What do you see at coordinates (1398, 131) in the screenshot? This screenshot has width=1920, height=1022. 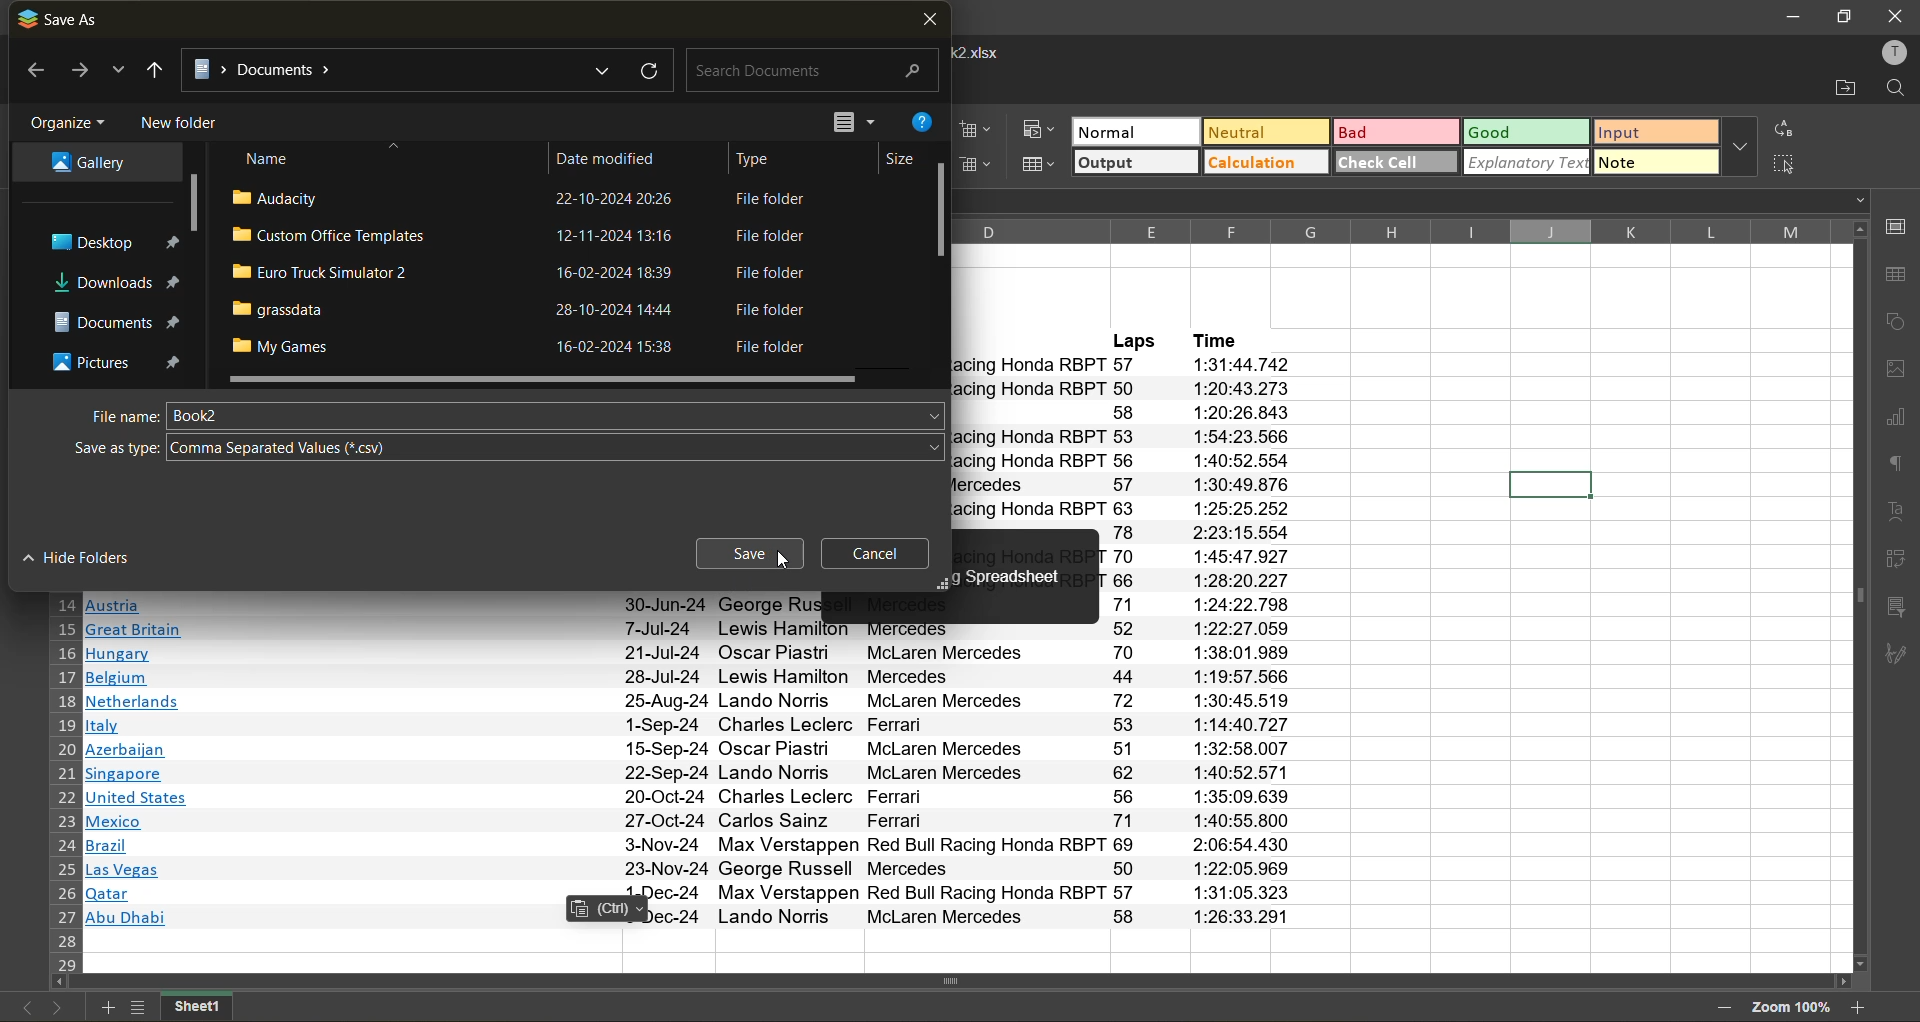 I see `bad` at bounding box center [1398, 131].